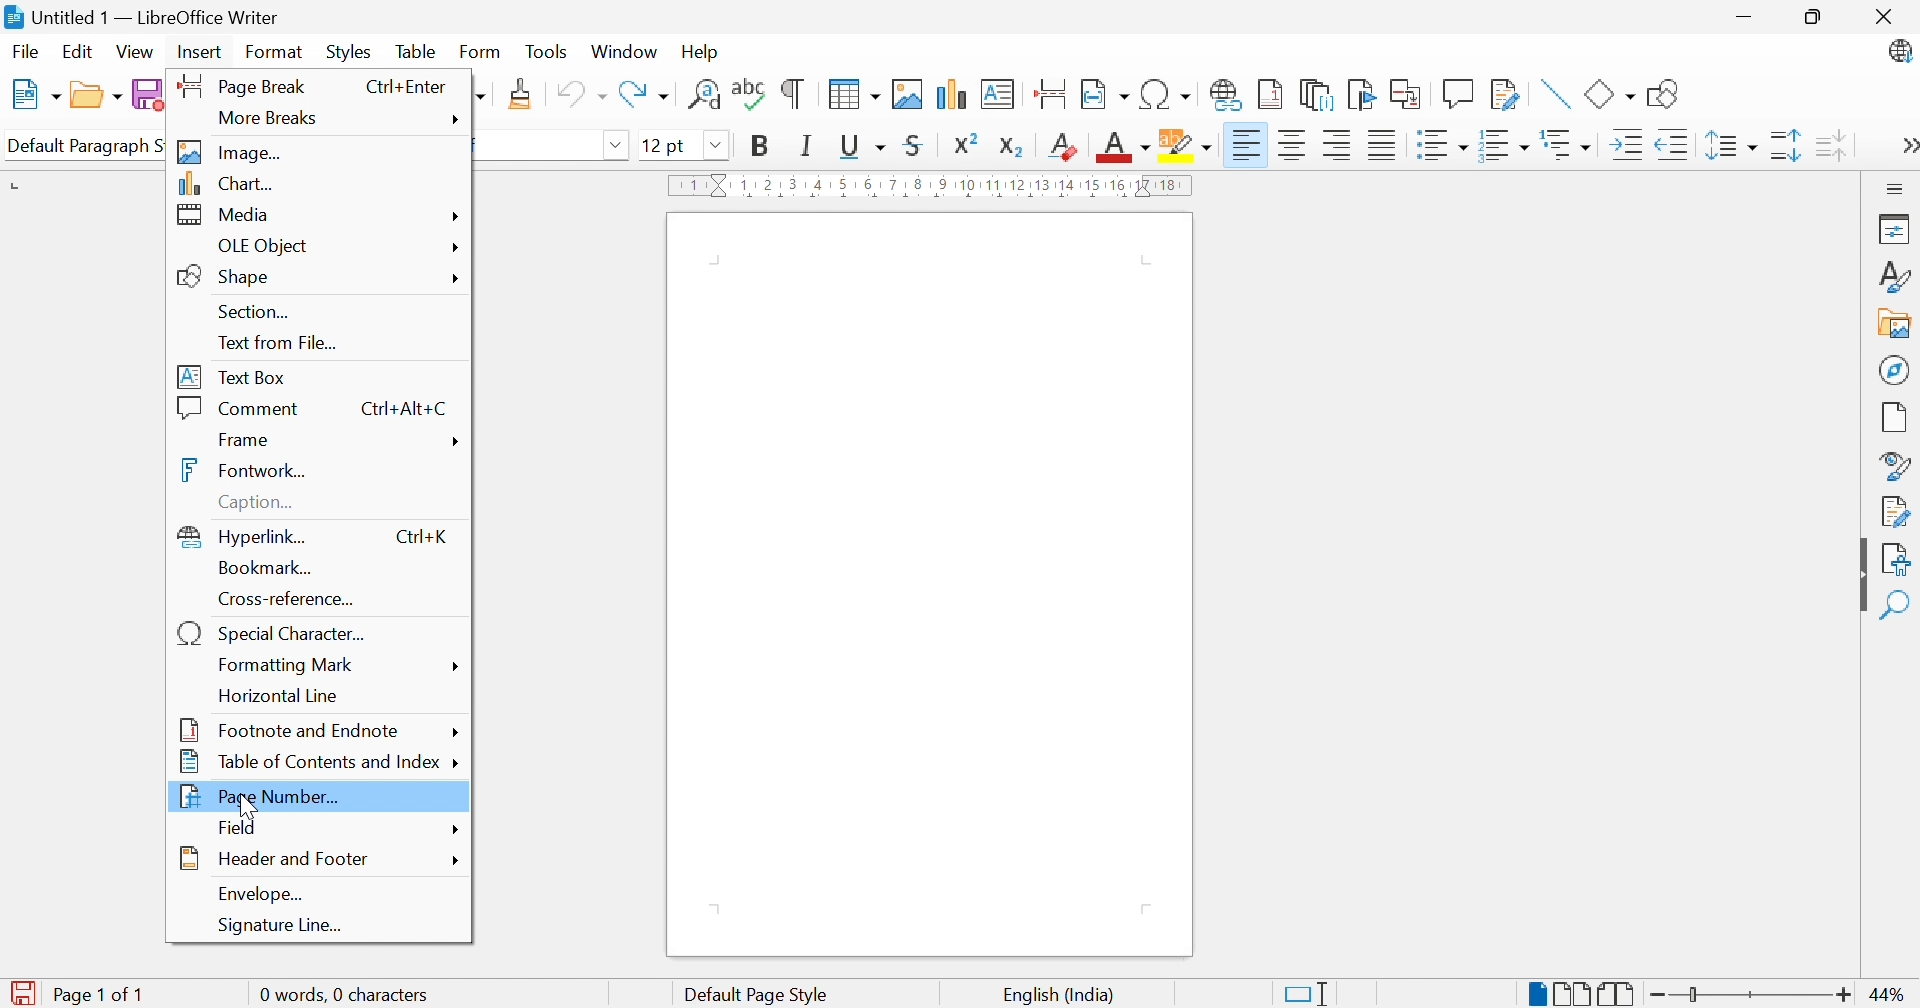 The width and height of the screenshot is (1920, 1008). Describe the element at coordinates (1293, 146) in the screenshot. I see `Align center` at that location.